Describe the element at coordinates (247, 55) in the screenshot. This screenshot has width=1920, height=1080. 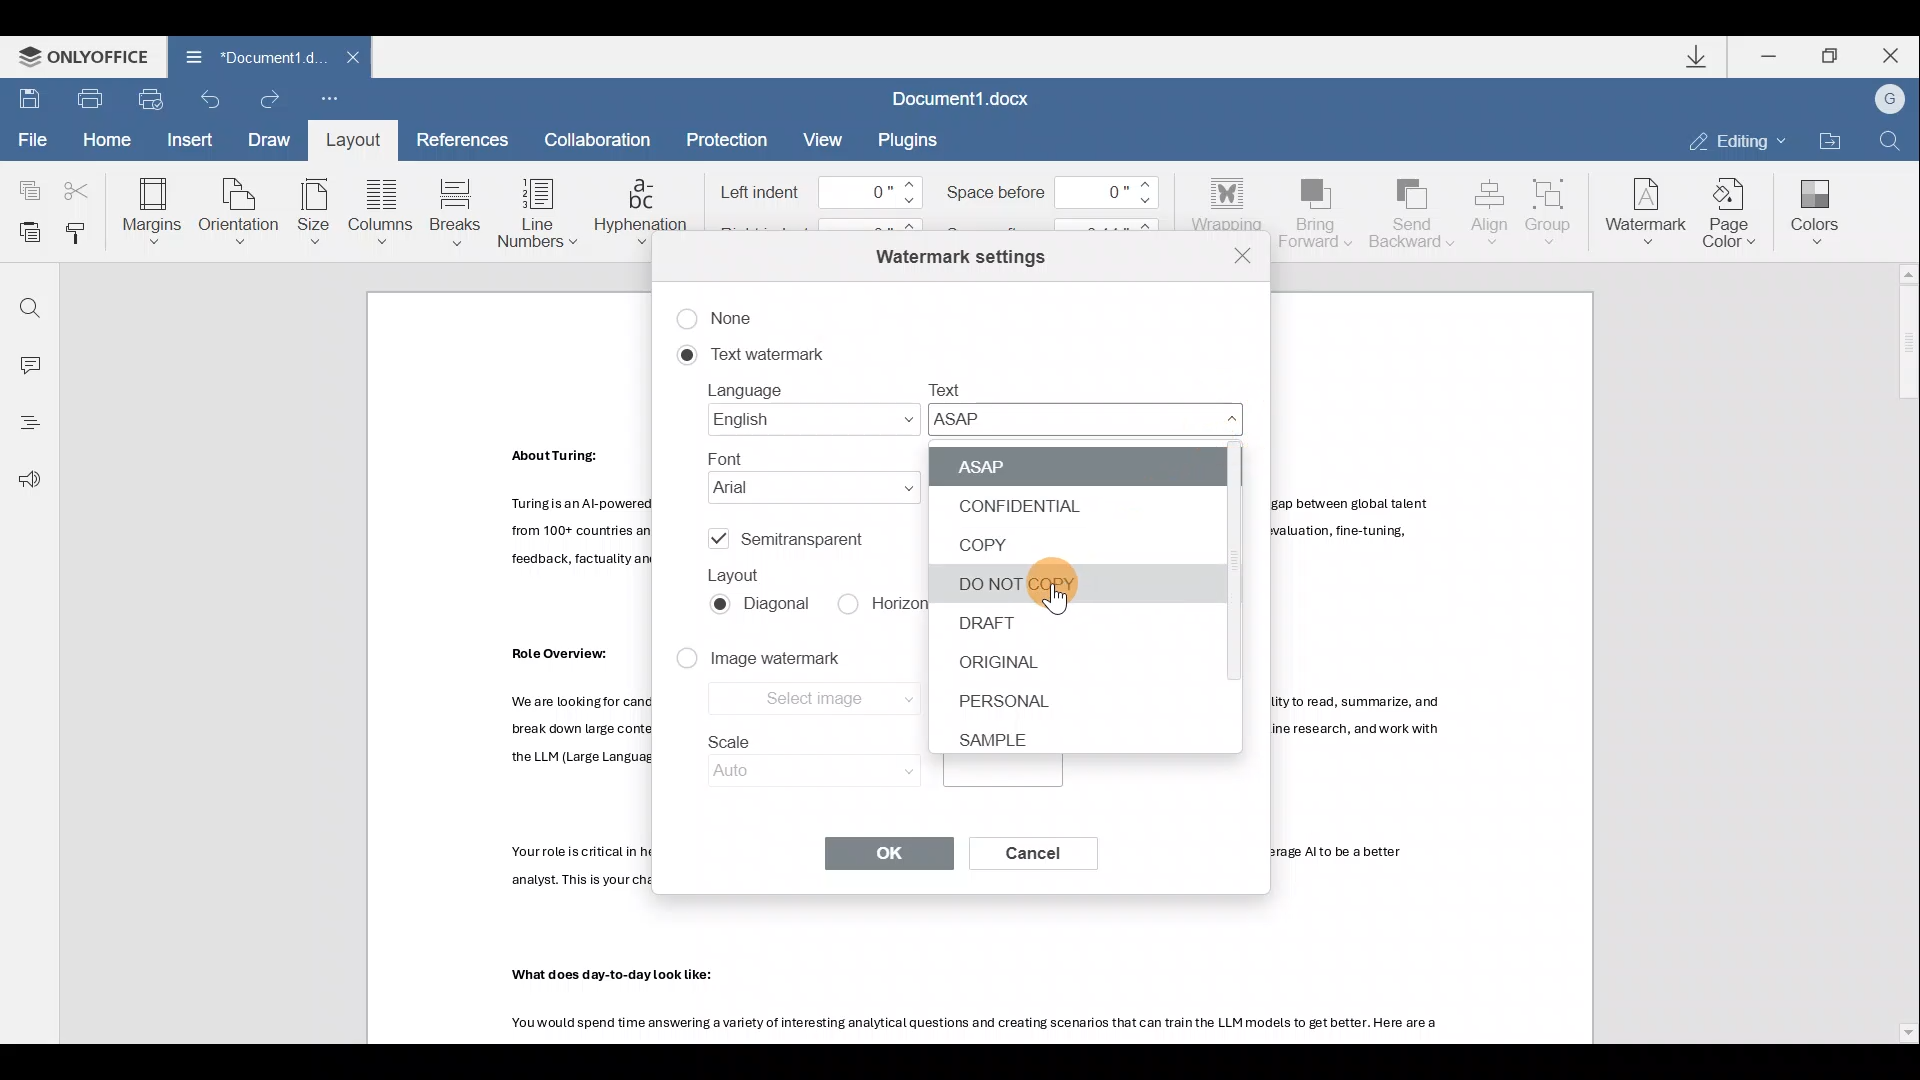
I see `Document1 d.` at that location.